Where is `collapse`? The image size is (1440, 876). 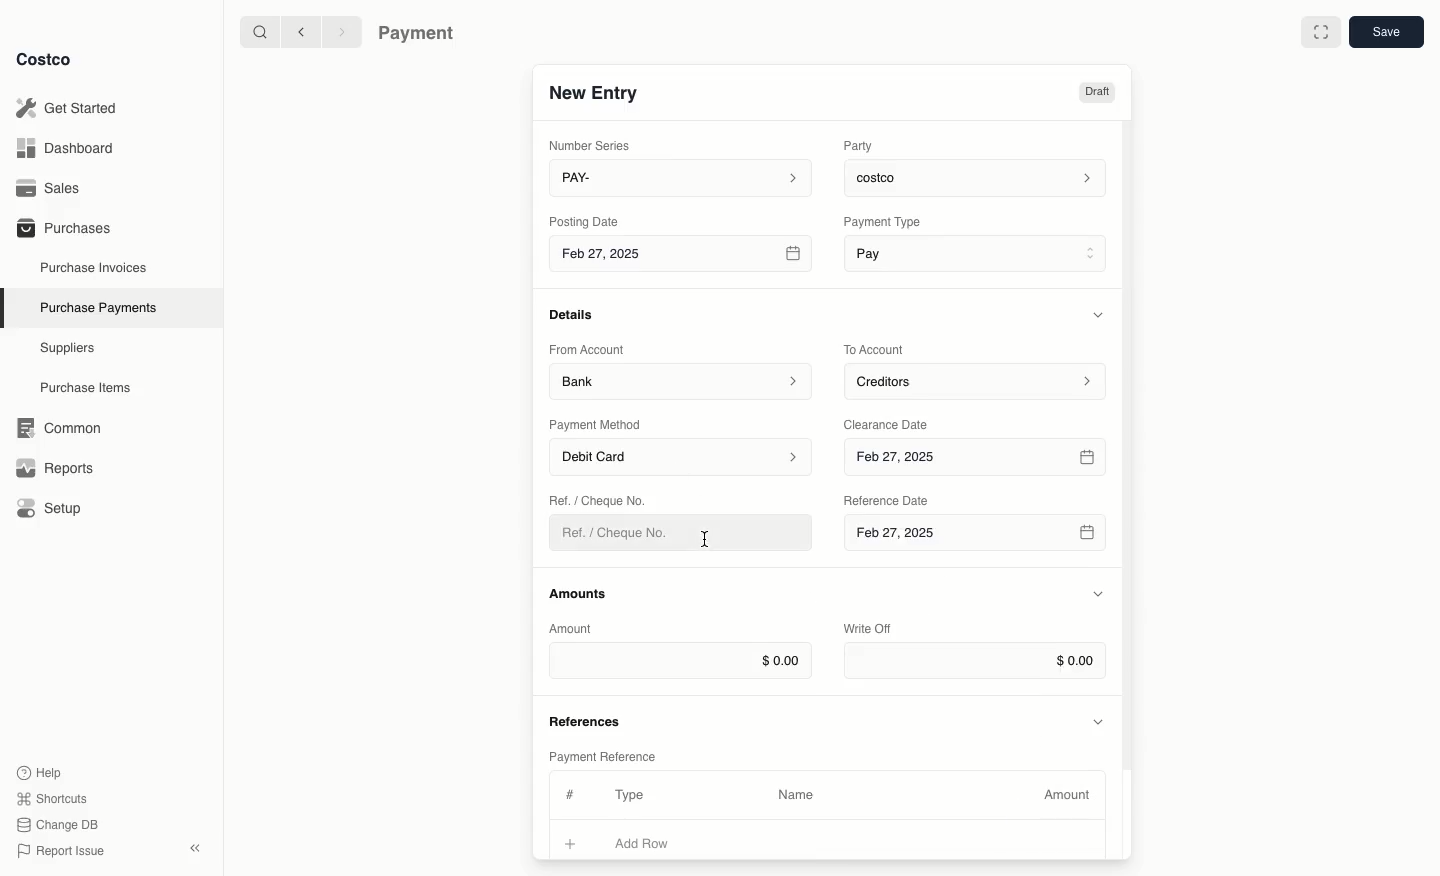 collapse is located at coordinates (194, 848).